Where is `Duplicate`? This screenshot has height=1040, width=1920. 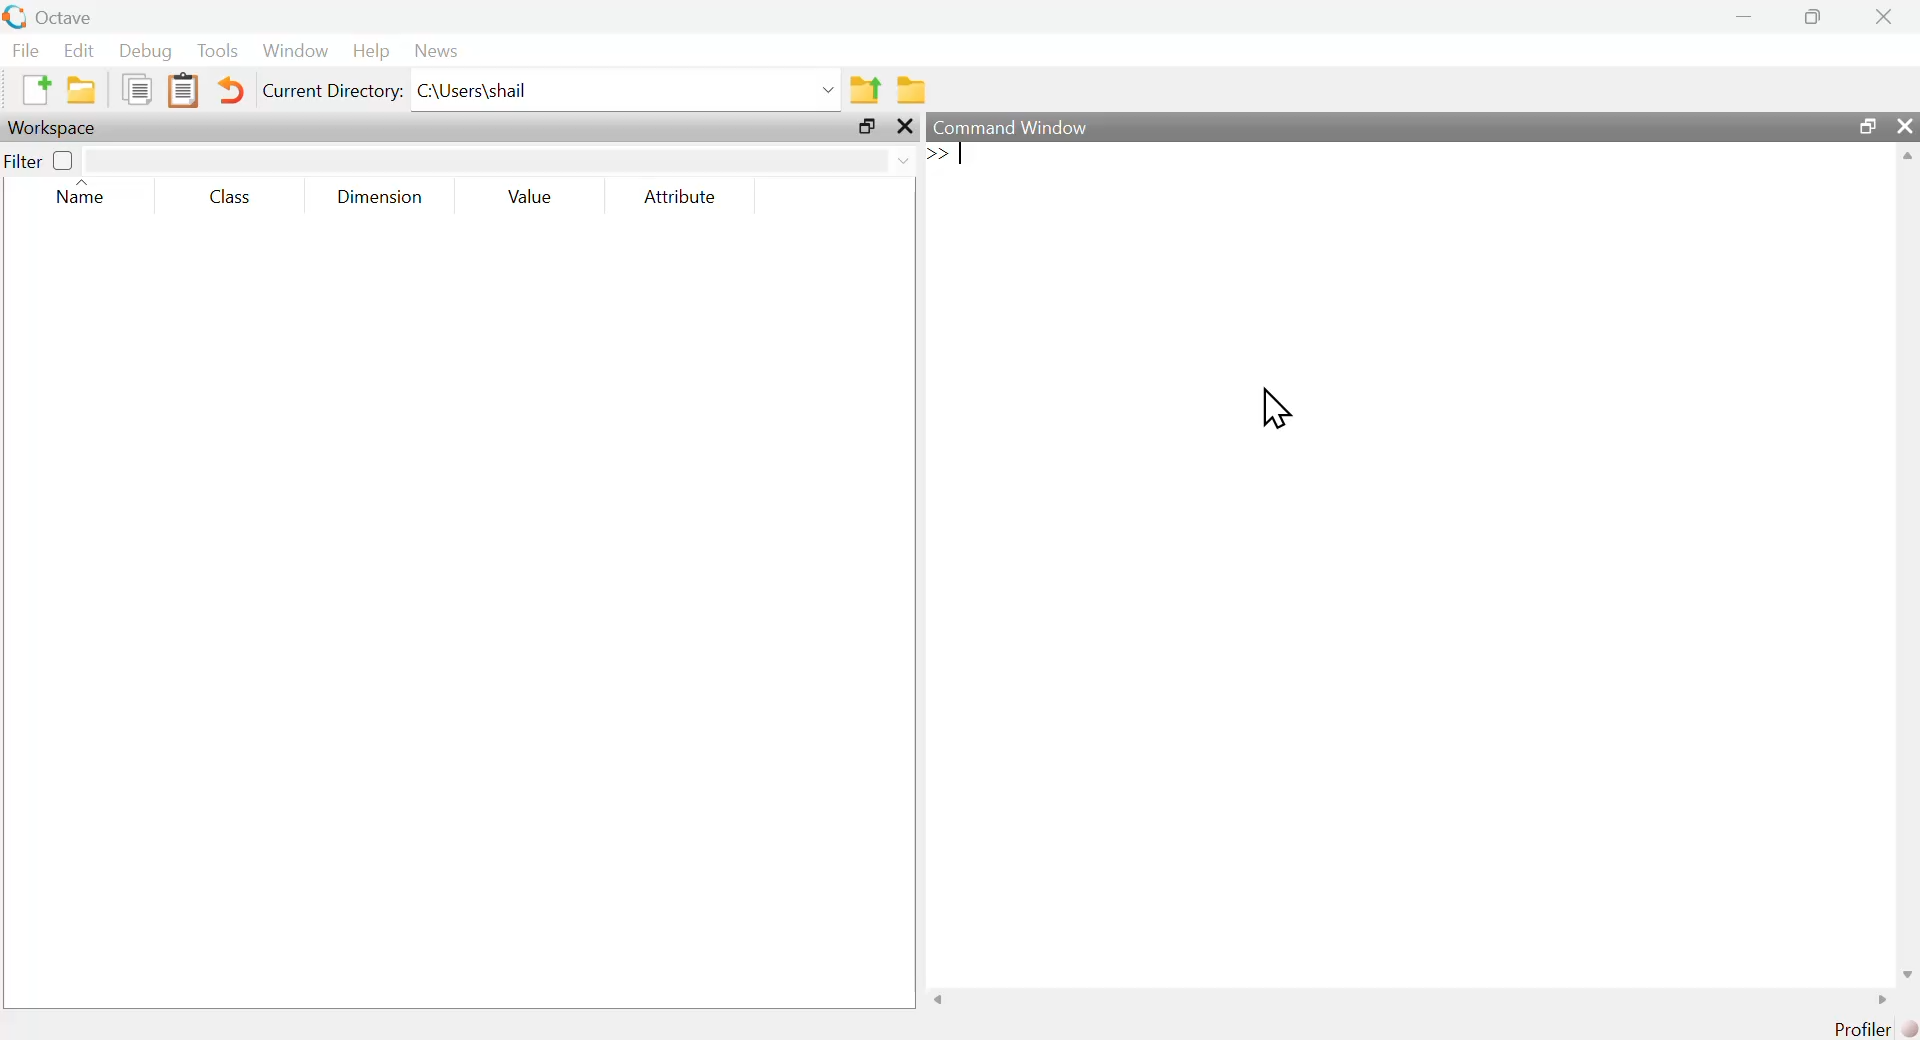 Duplicate is located at coordinates (136, 89).